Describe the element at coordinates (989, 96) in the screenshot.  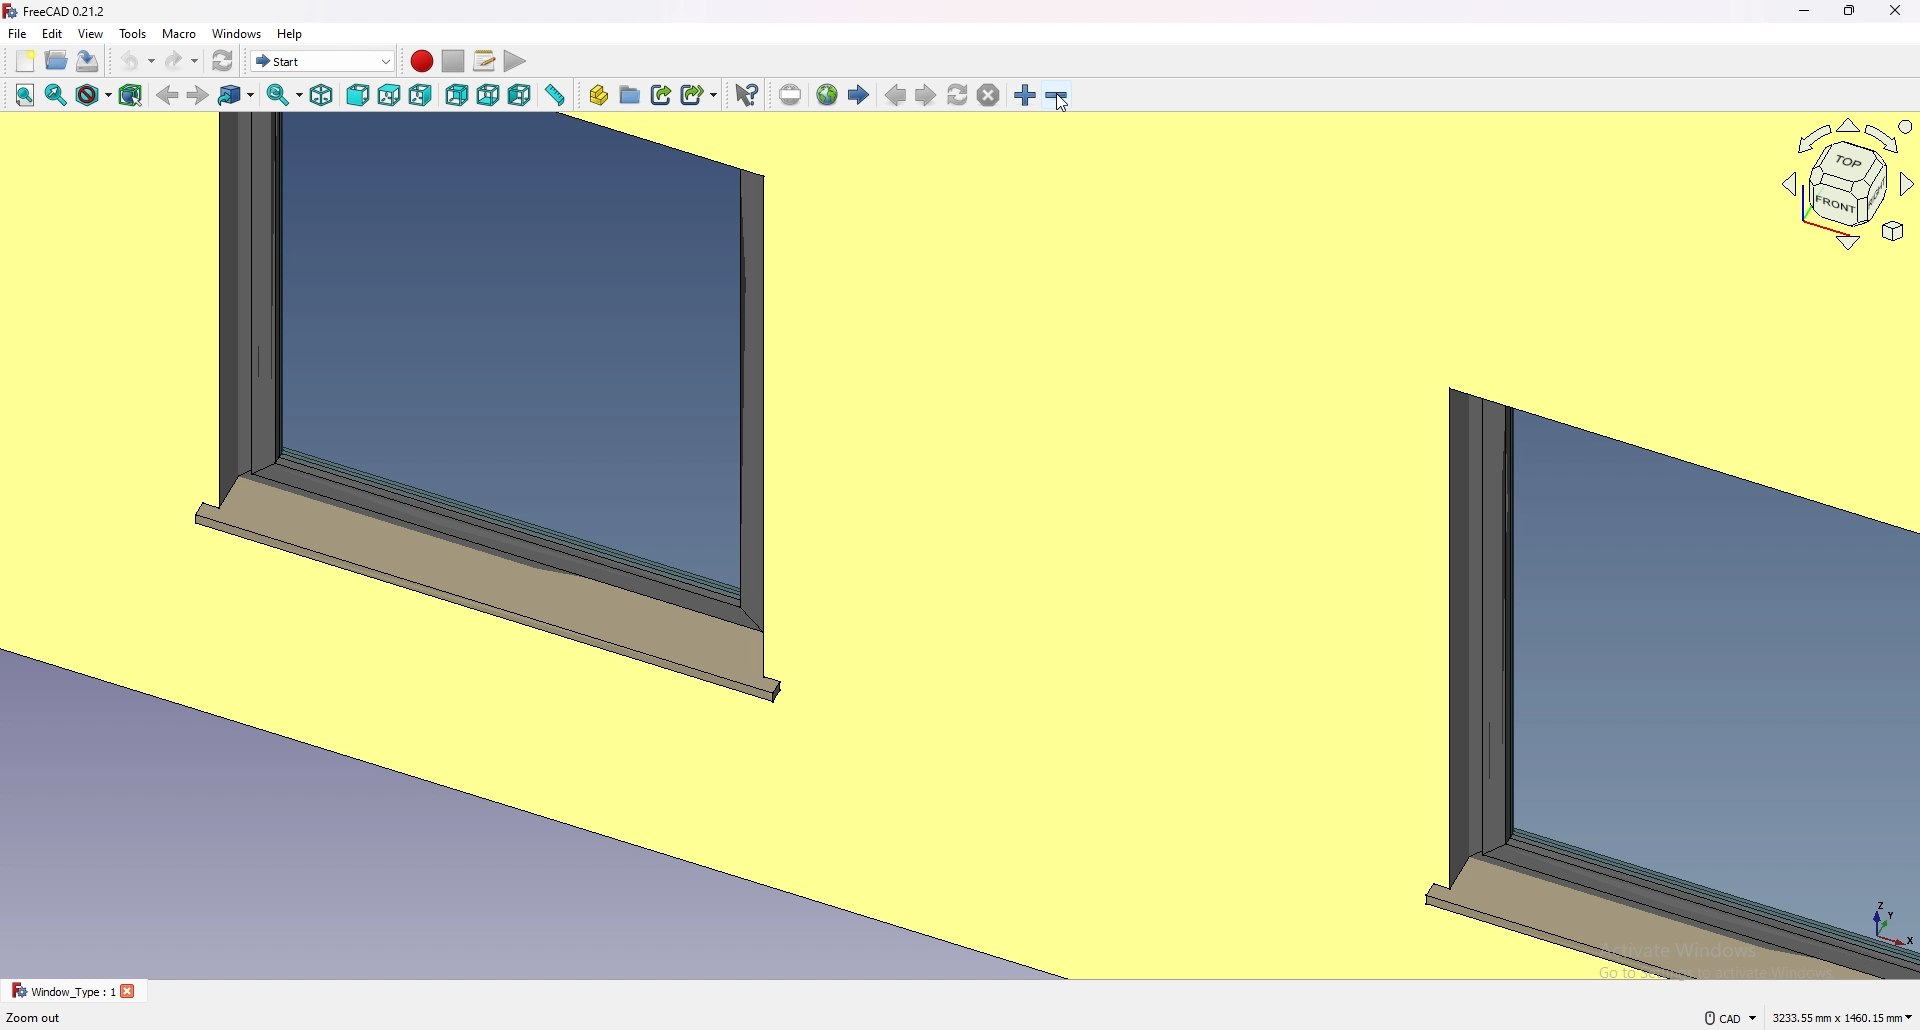
I see `stop loading` at that location.